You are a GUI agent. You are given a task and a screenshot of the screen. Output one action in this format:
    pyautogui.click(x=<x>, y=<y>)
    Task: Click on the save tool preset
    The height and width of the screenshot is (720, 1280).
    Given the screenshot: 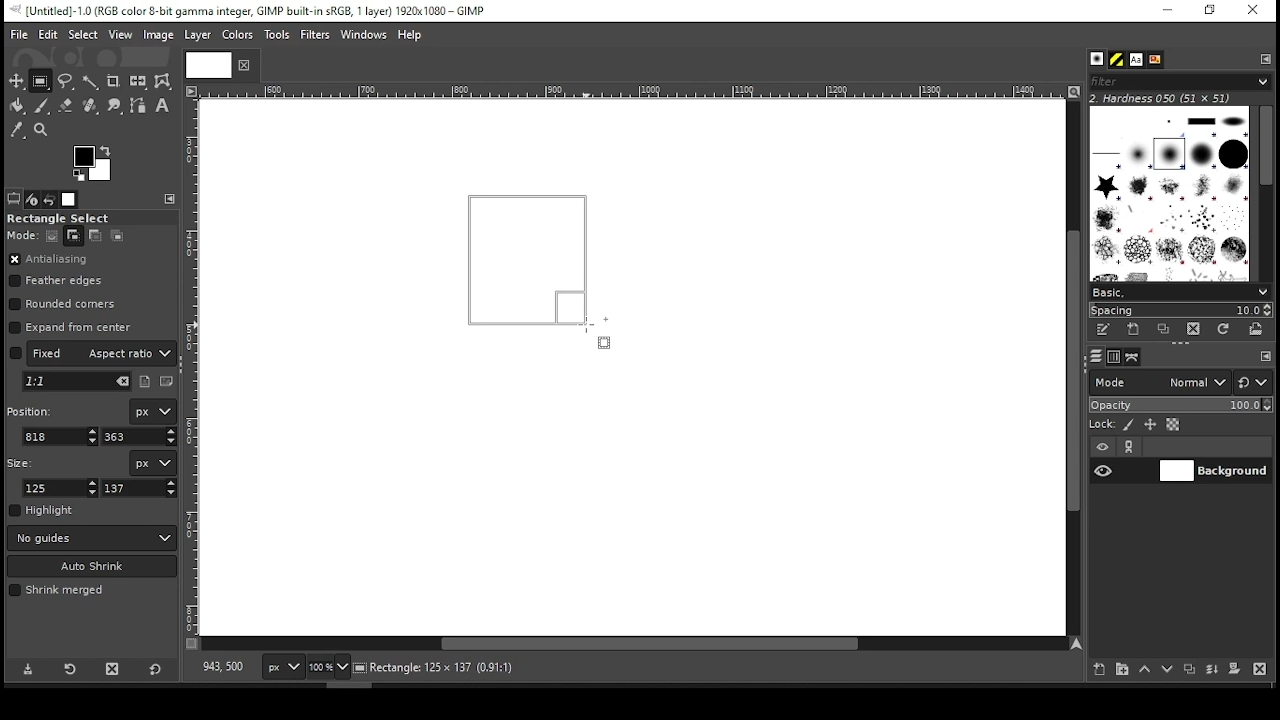 What is the action you would take?
    pyautogui.click(x=30, y=668)
    